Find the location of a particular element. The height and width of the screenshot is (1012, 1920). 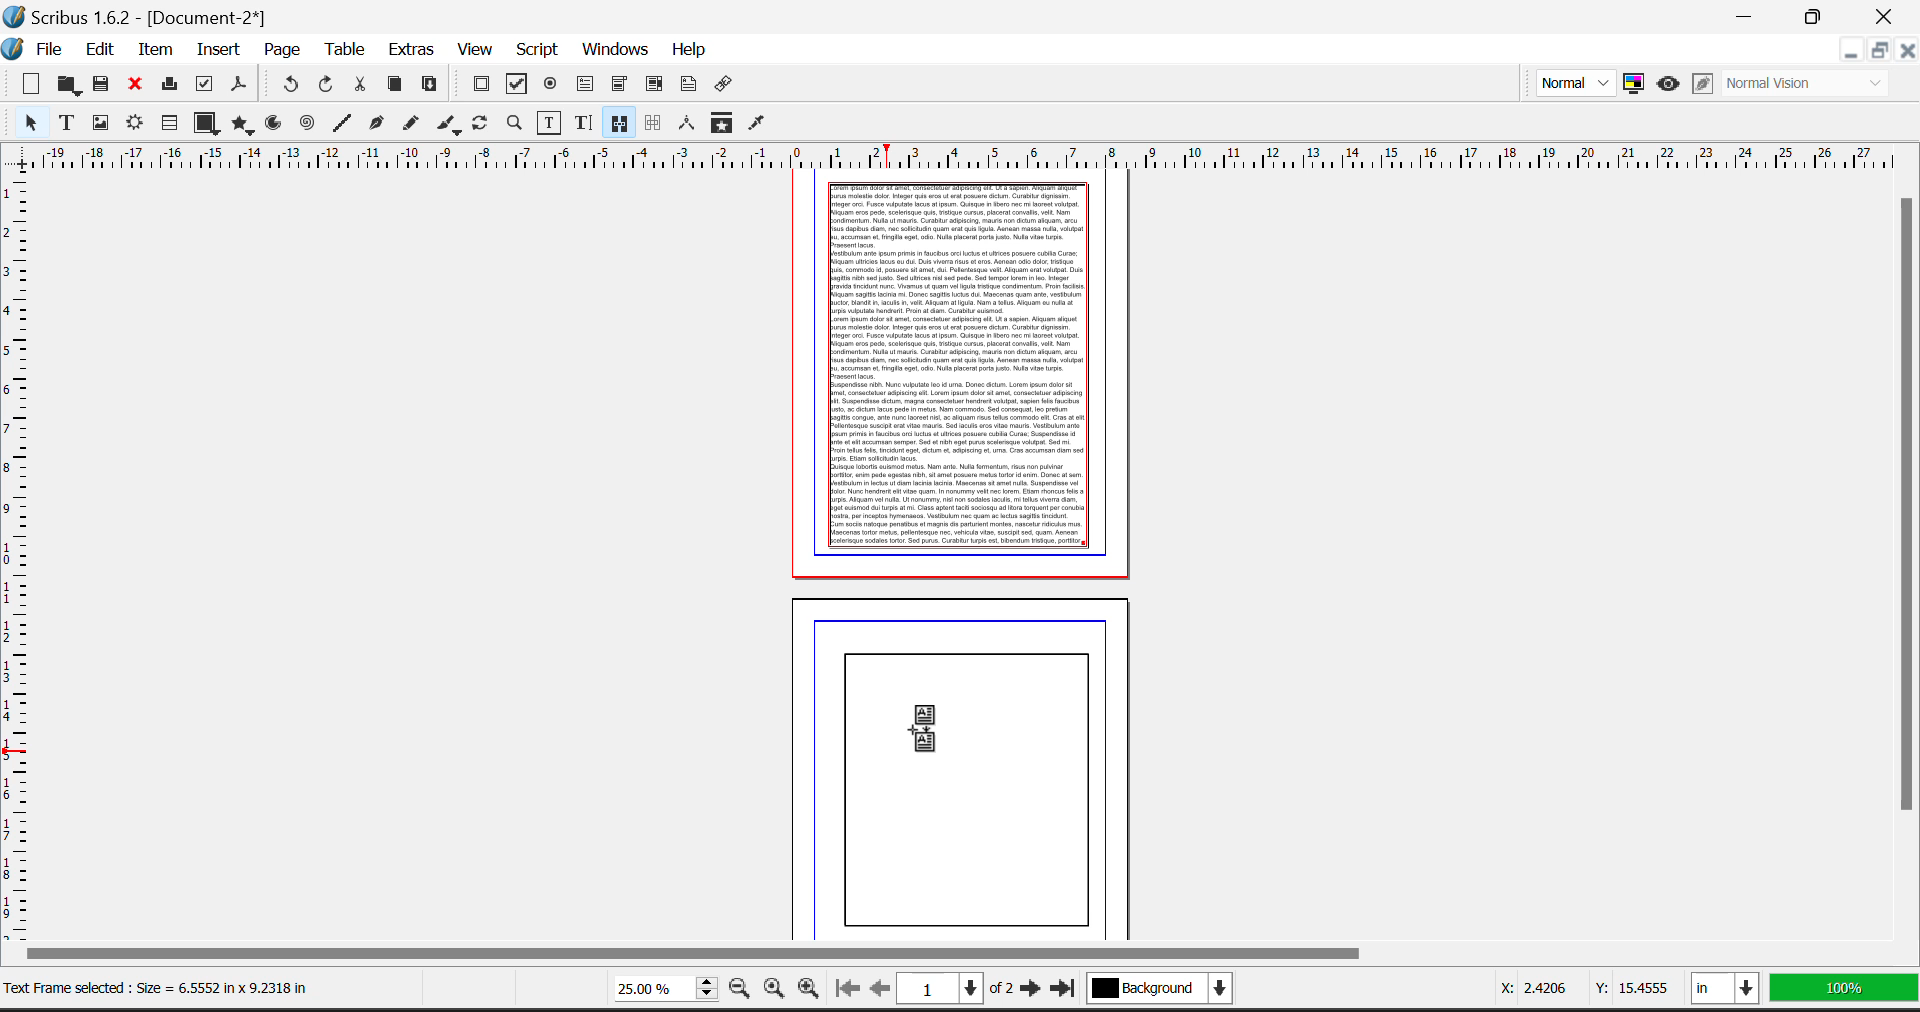

Scroll Bar is located at coordinates (1908, 564).